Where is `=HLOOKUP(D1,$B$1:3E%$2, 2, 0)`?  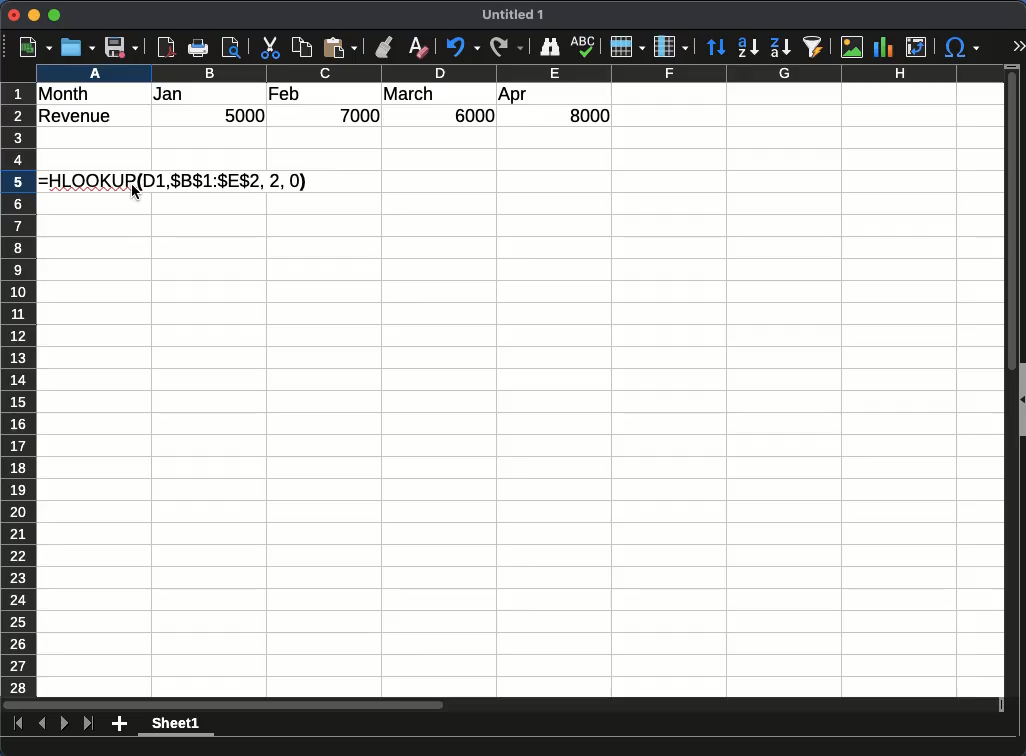
=HLOOKUP(D1,$B$1:3E%$2, 2, 0) is located at coordinates (173, 182).